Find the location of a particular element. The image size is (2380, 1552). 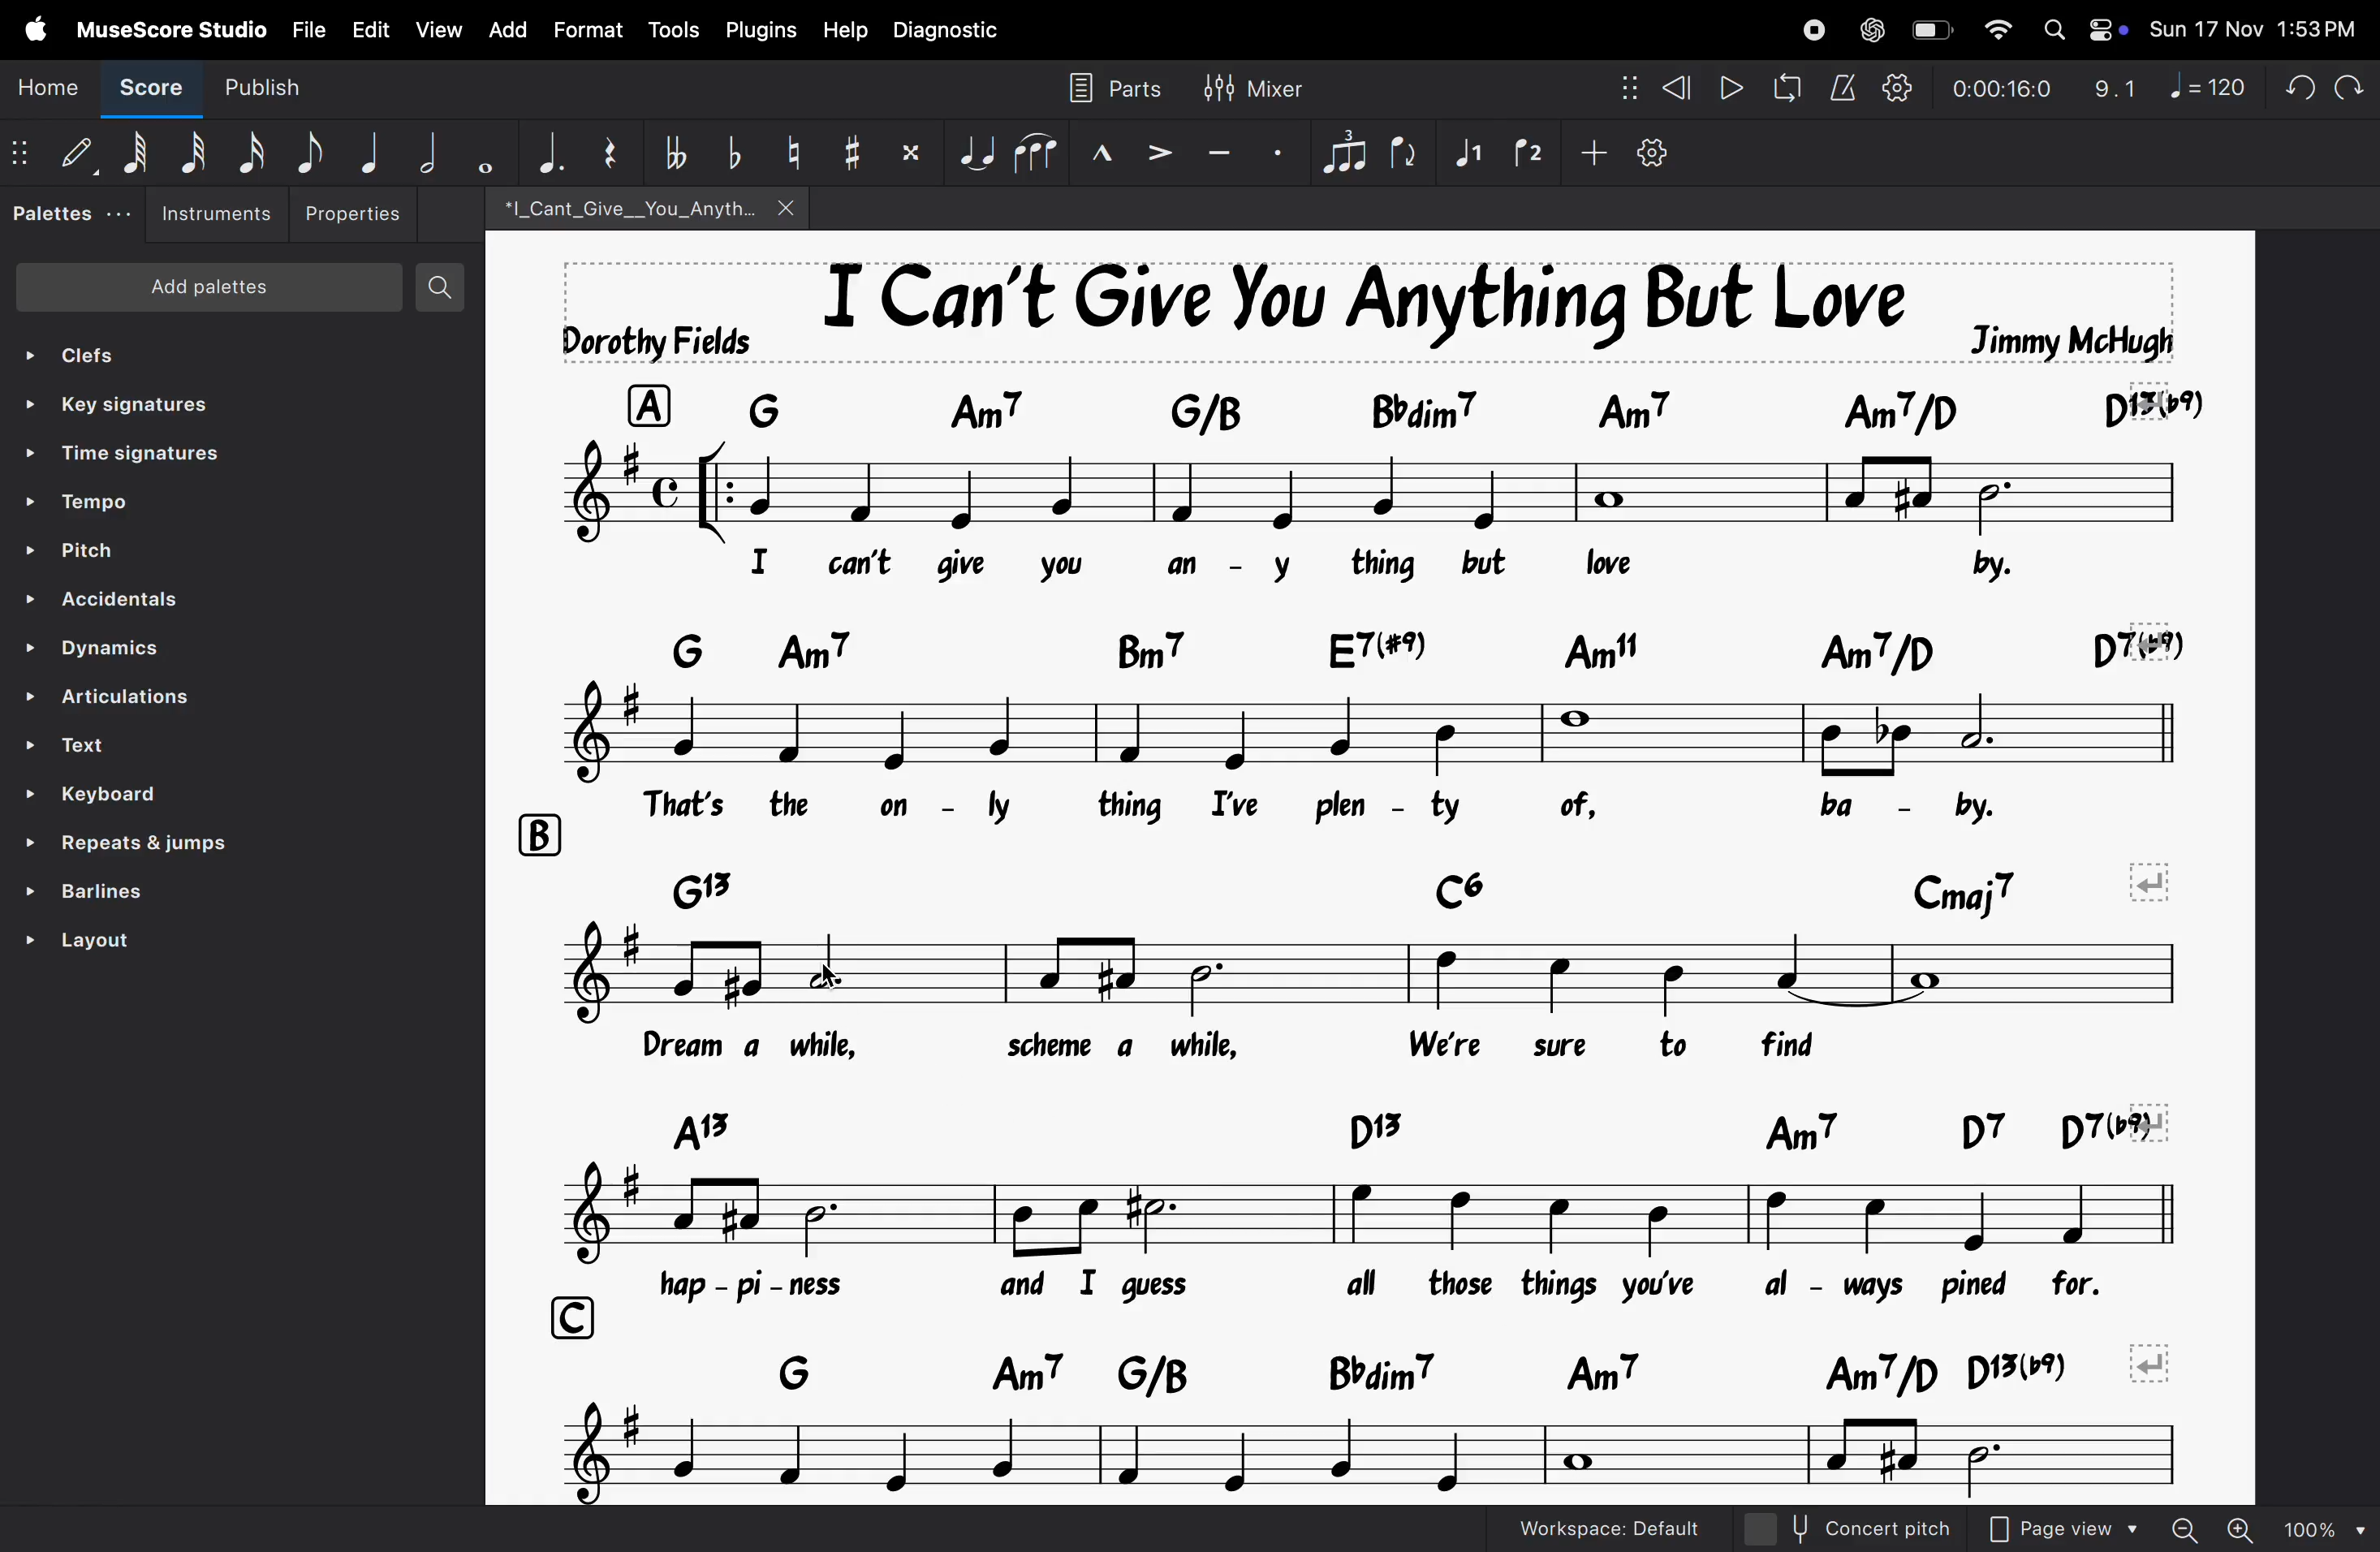

musescore studio menu is located at coordinates (172, 31).